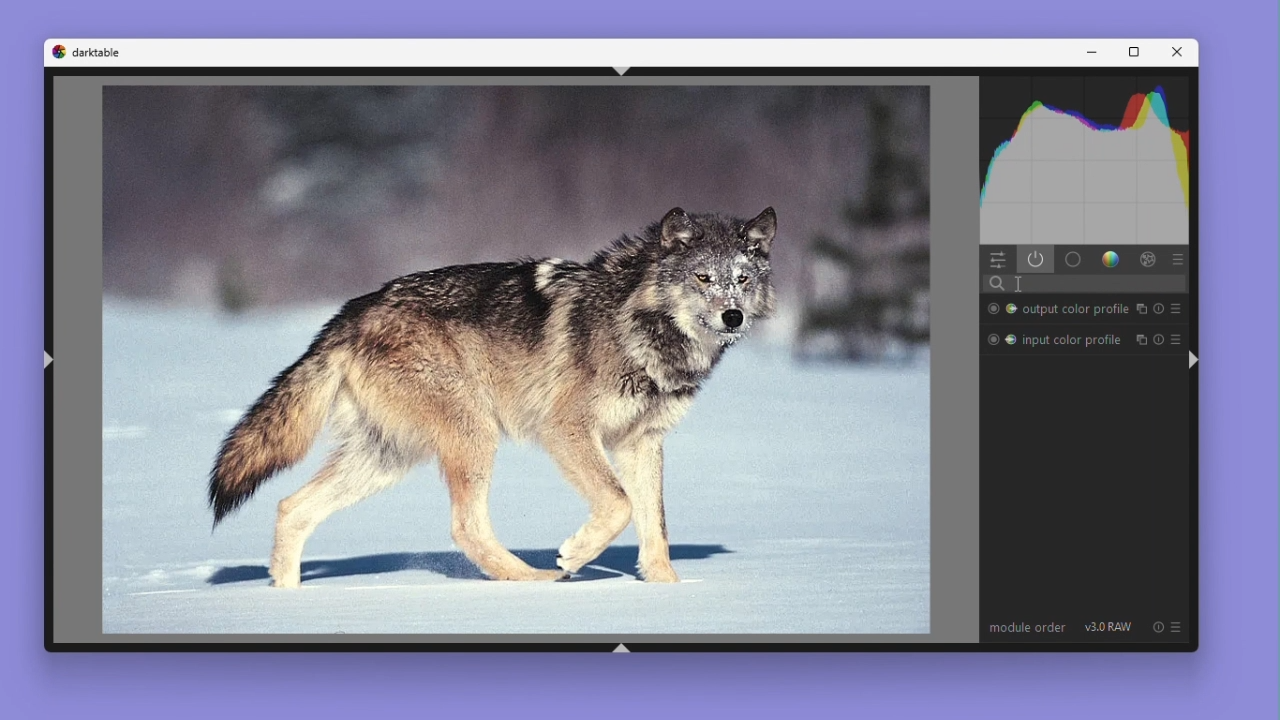 The image size is (1280, 720). What do you see at coordinates (498, 361) in the screenshot?
I see `Image` at bounding box center [498, 361].